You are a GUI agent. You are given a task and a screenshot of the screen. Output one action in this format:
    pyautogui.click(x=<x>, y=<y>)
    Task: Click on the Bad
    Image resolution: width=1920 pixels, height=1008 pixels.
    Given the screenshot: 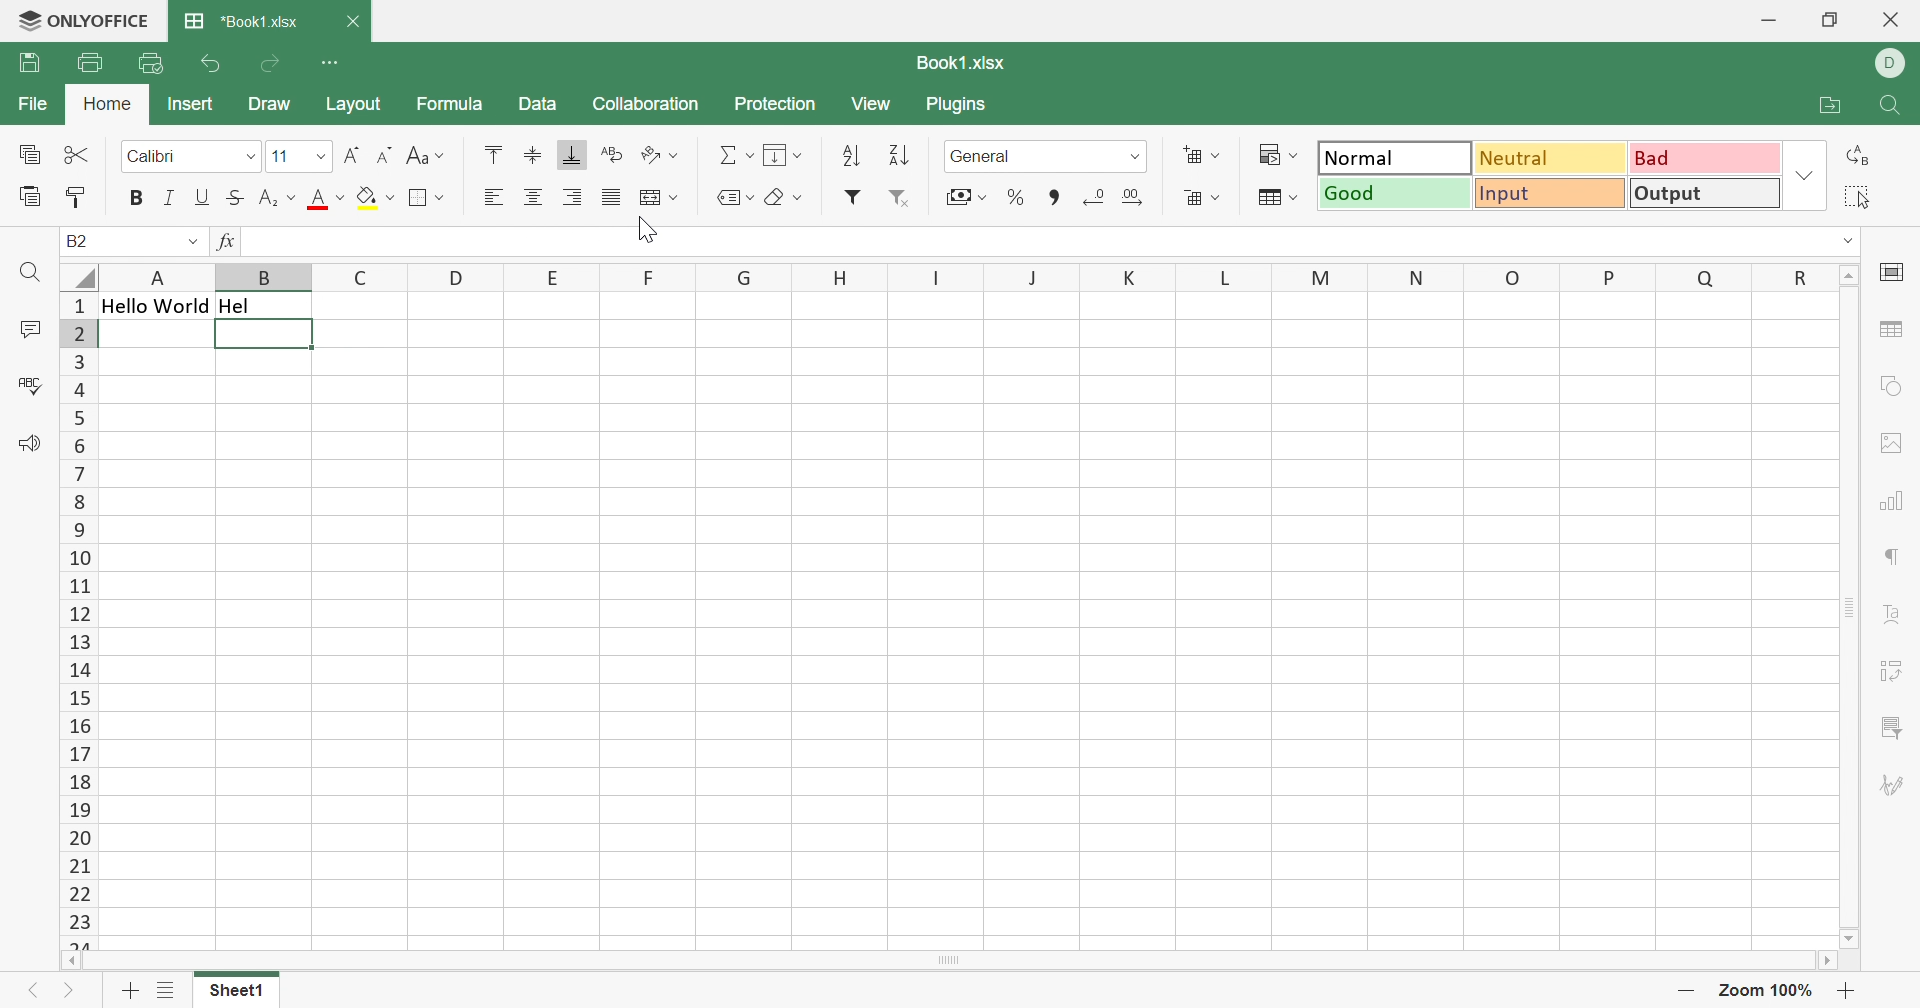 What is the action you would take?
    pyautogui.click(x=1705, y=156)
    